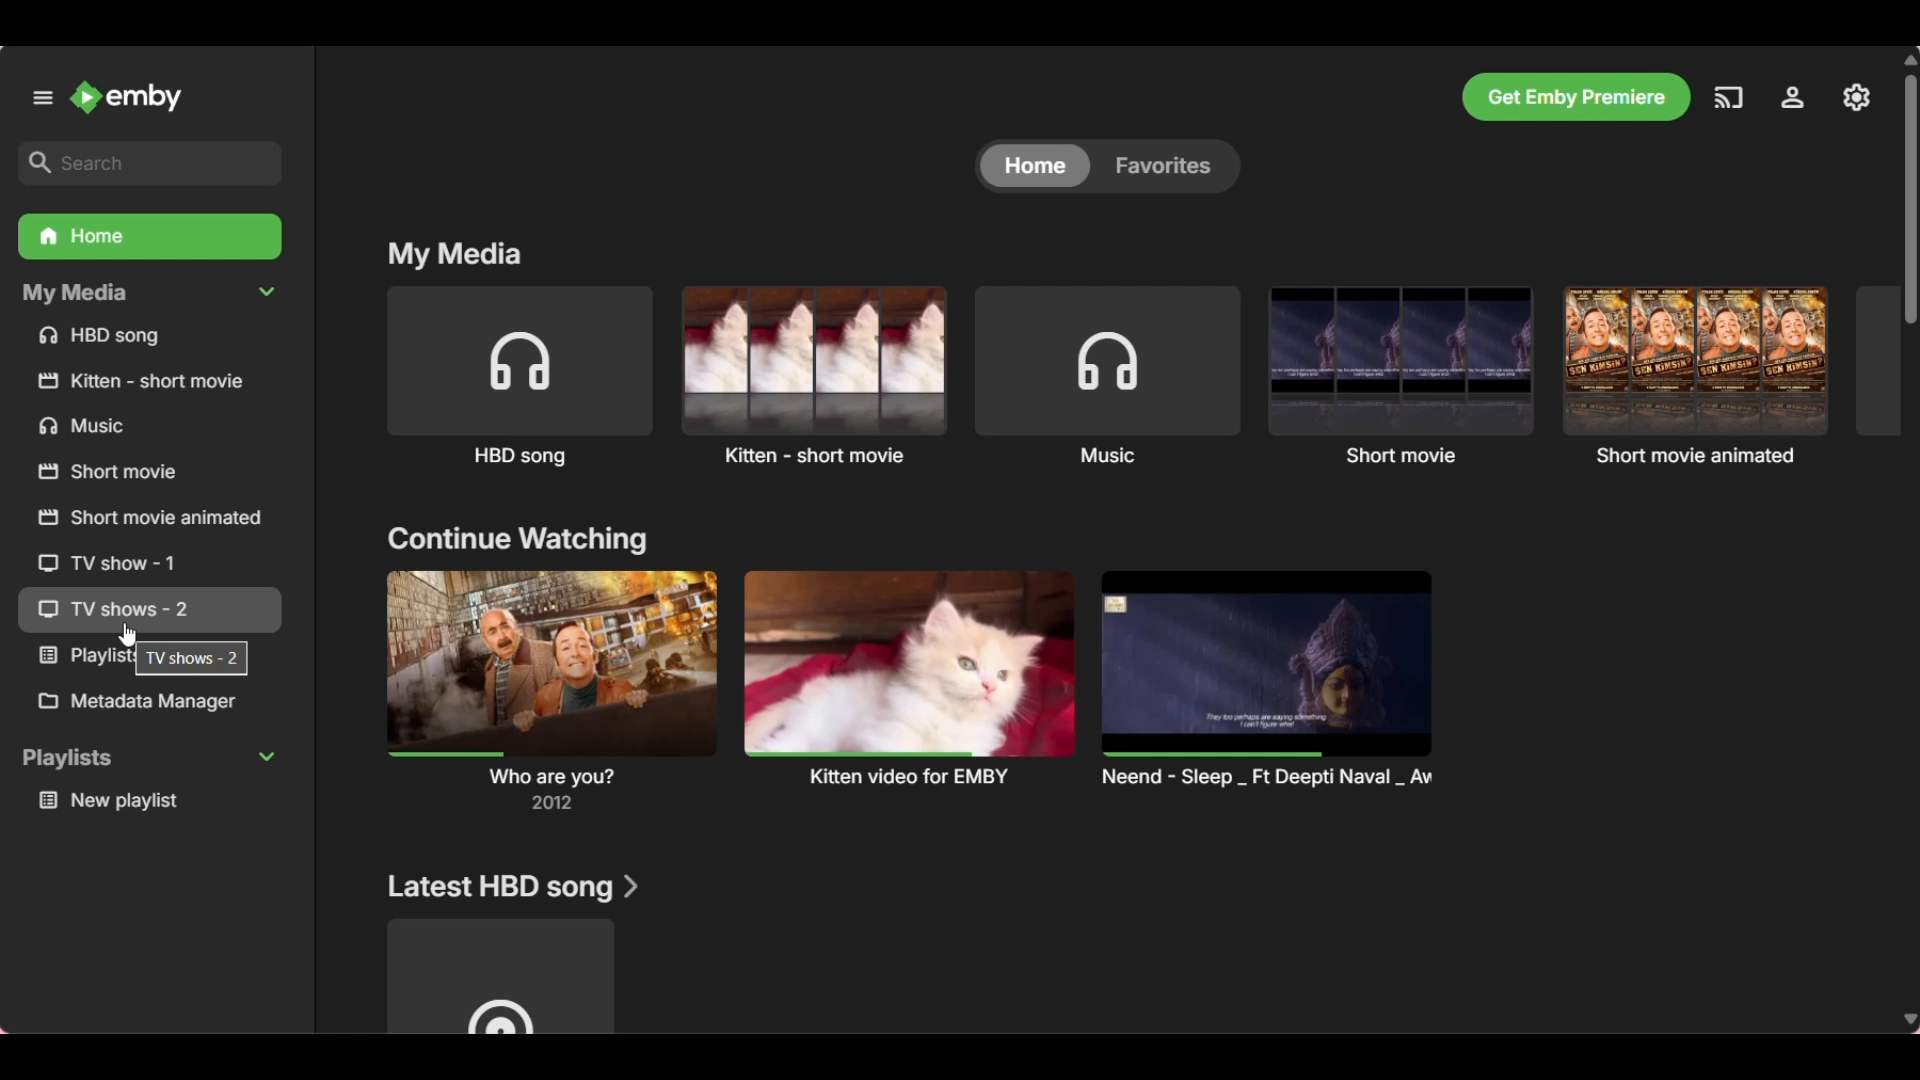 The image size is (1920, 1080). What do you see at coordinates (140, 383) in the screenshot?
I see `` at bounding box center [140, 383].